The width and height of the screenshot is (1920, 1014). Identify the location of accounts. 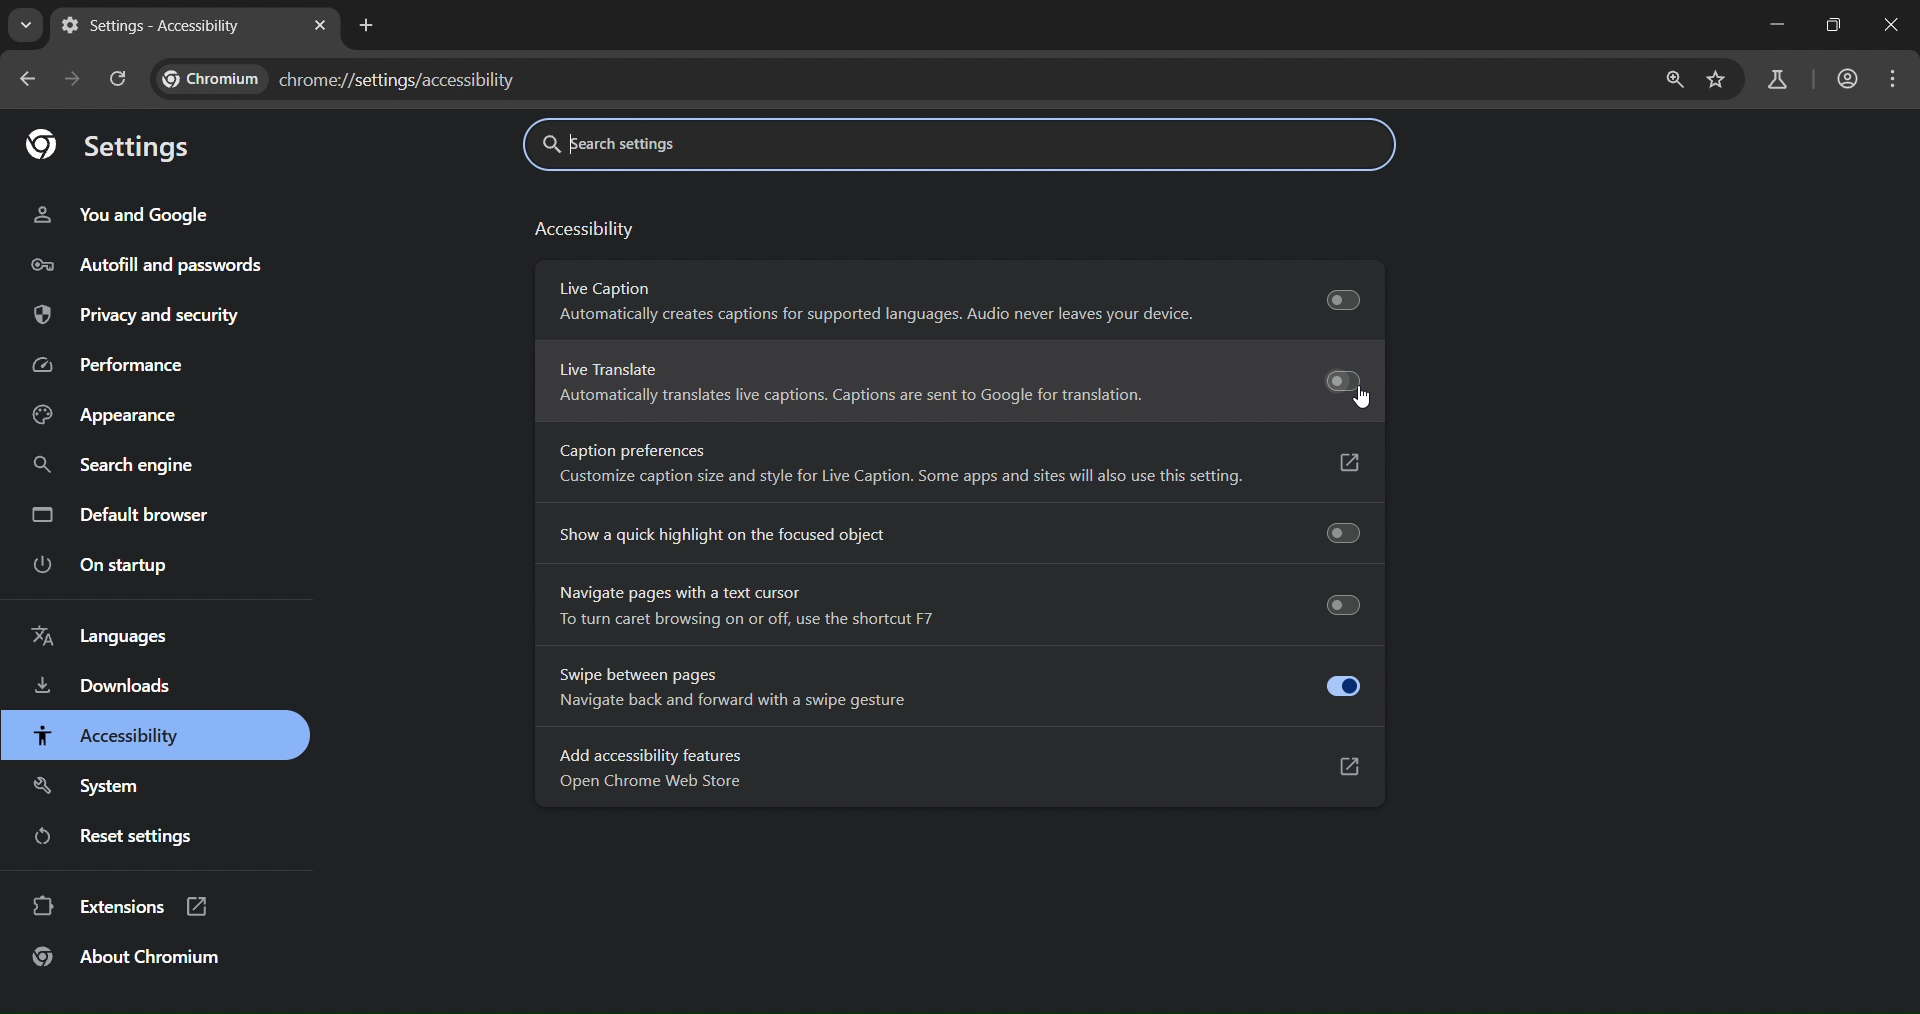
(1843, 80).